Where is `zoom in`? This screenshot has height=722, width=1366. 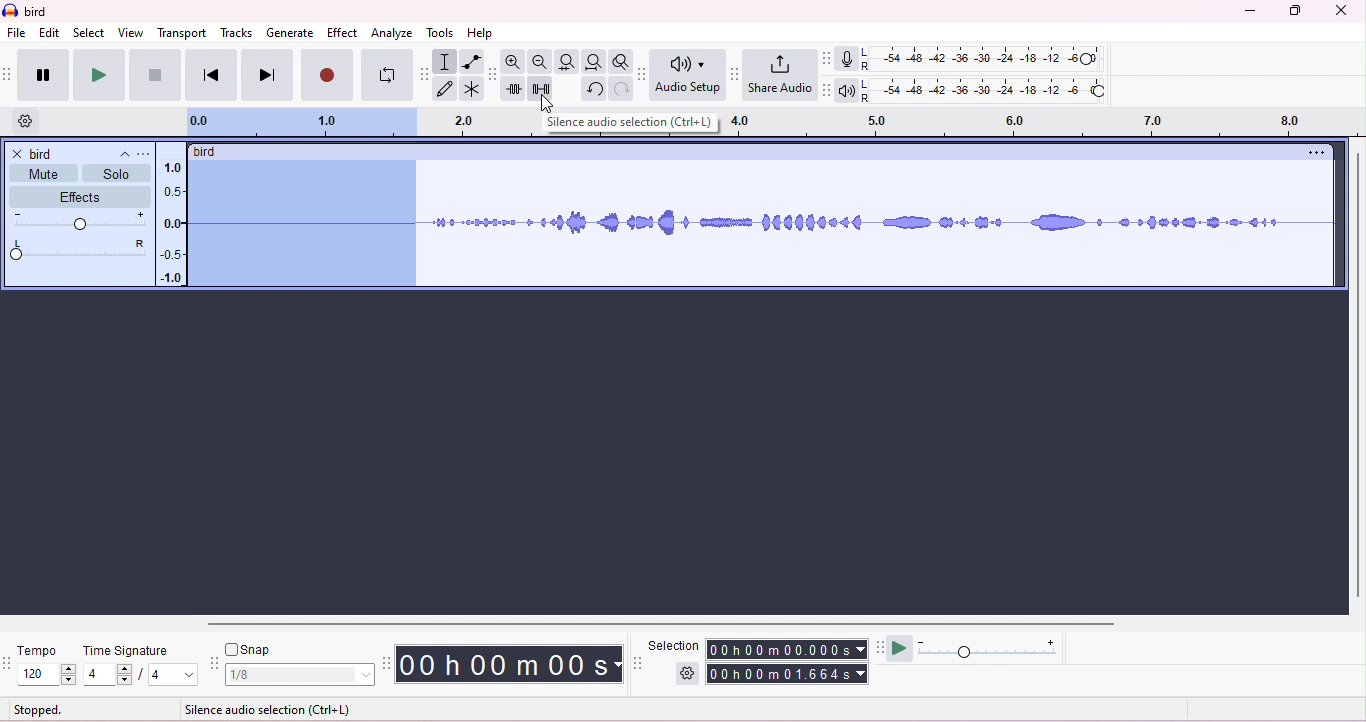 zoom in is located at coordinates (515, 60).